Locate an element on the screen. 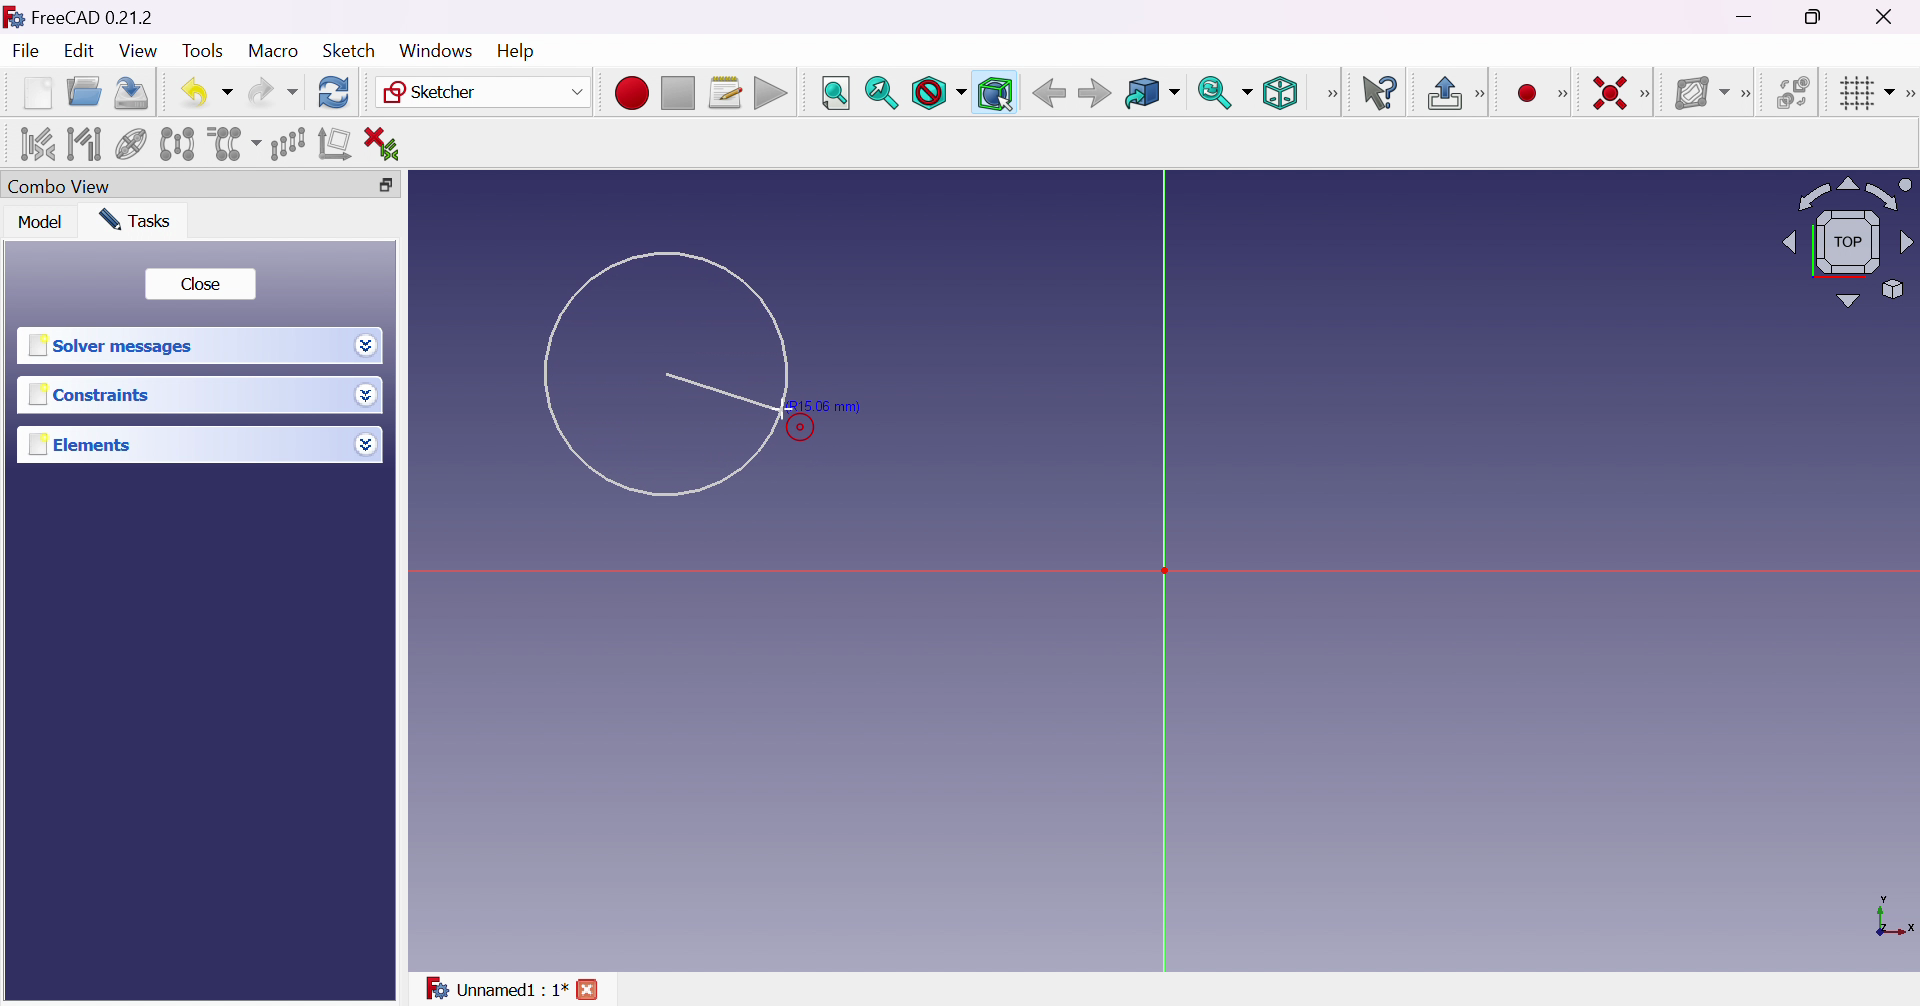 The height and width of the screenshot is (1006, 1920). Drop down is located at coordinates (367, 346).